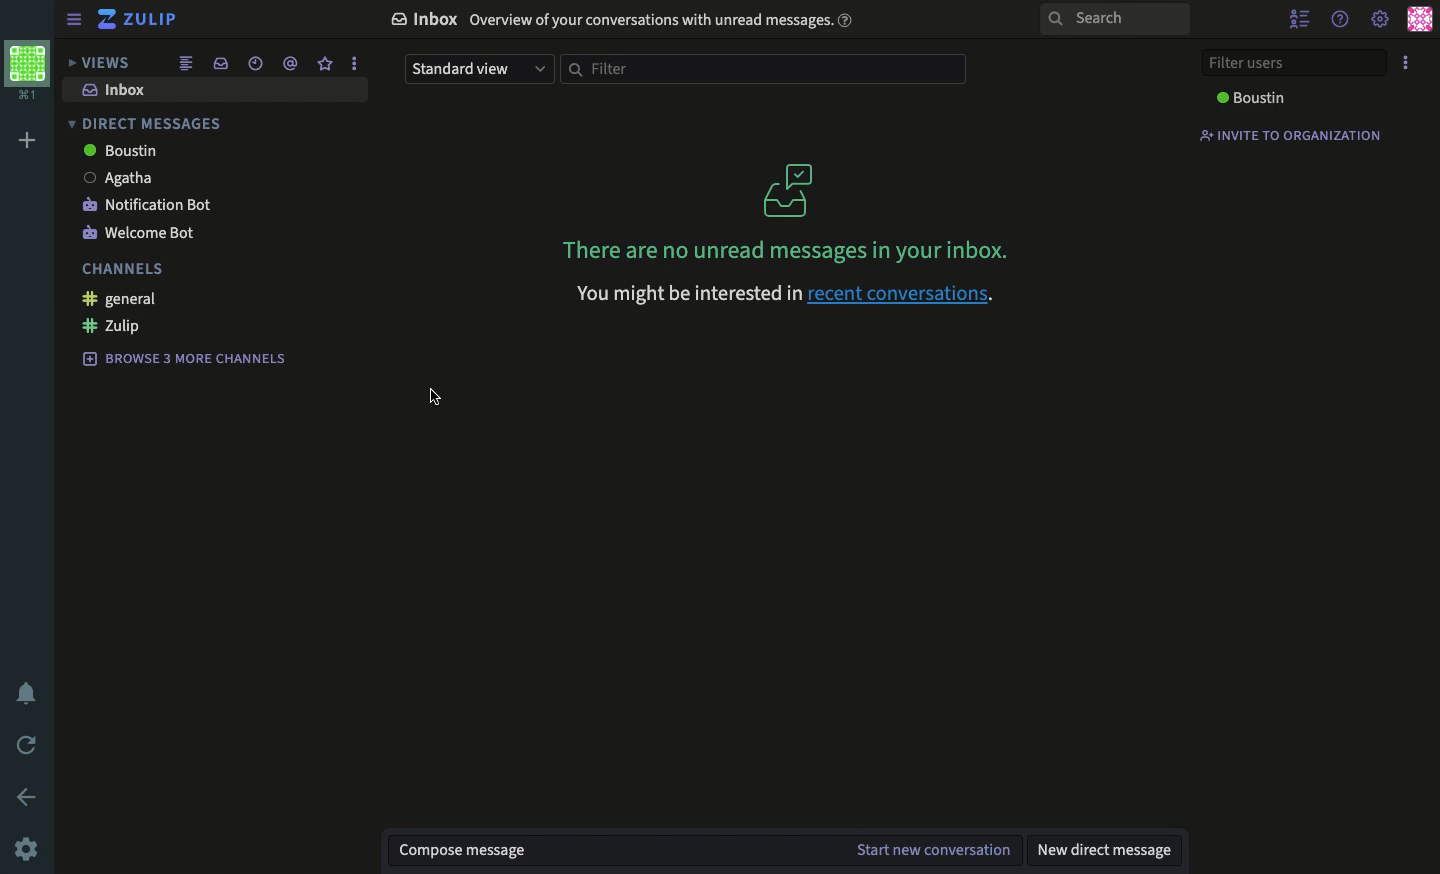 The image size is (1440, 874). I want to click on add workspace, so click(30, 142).